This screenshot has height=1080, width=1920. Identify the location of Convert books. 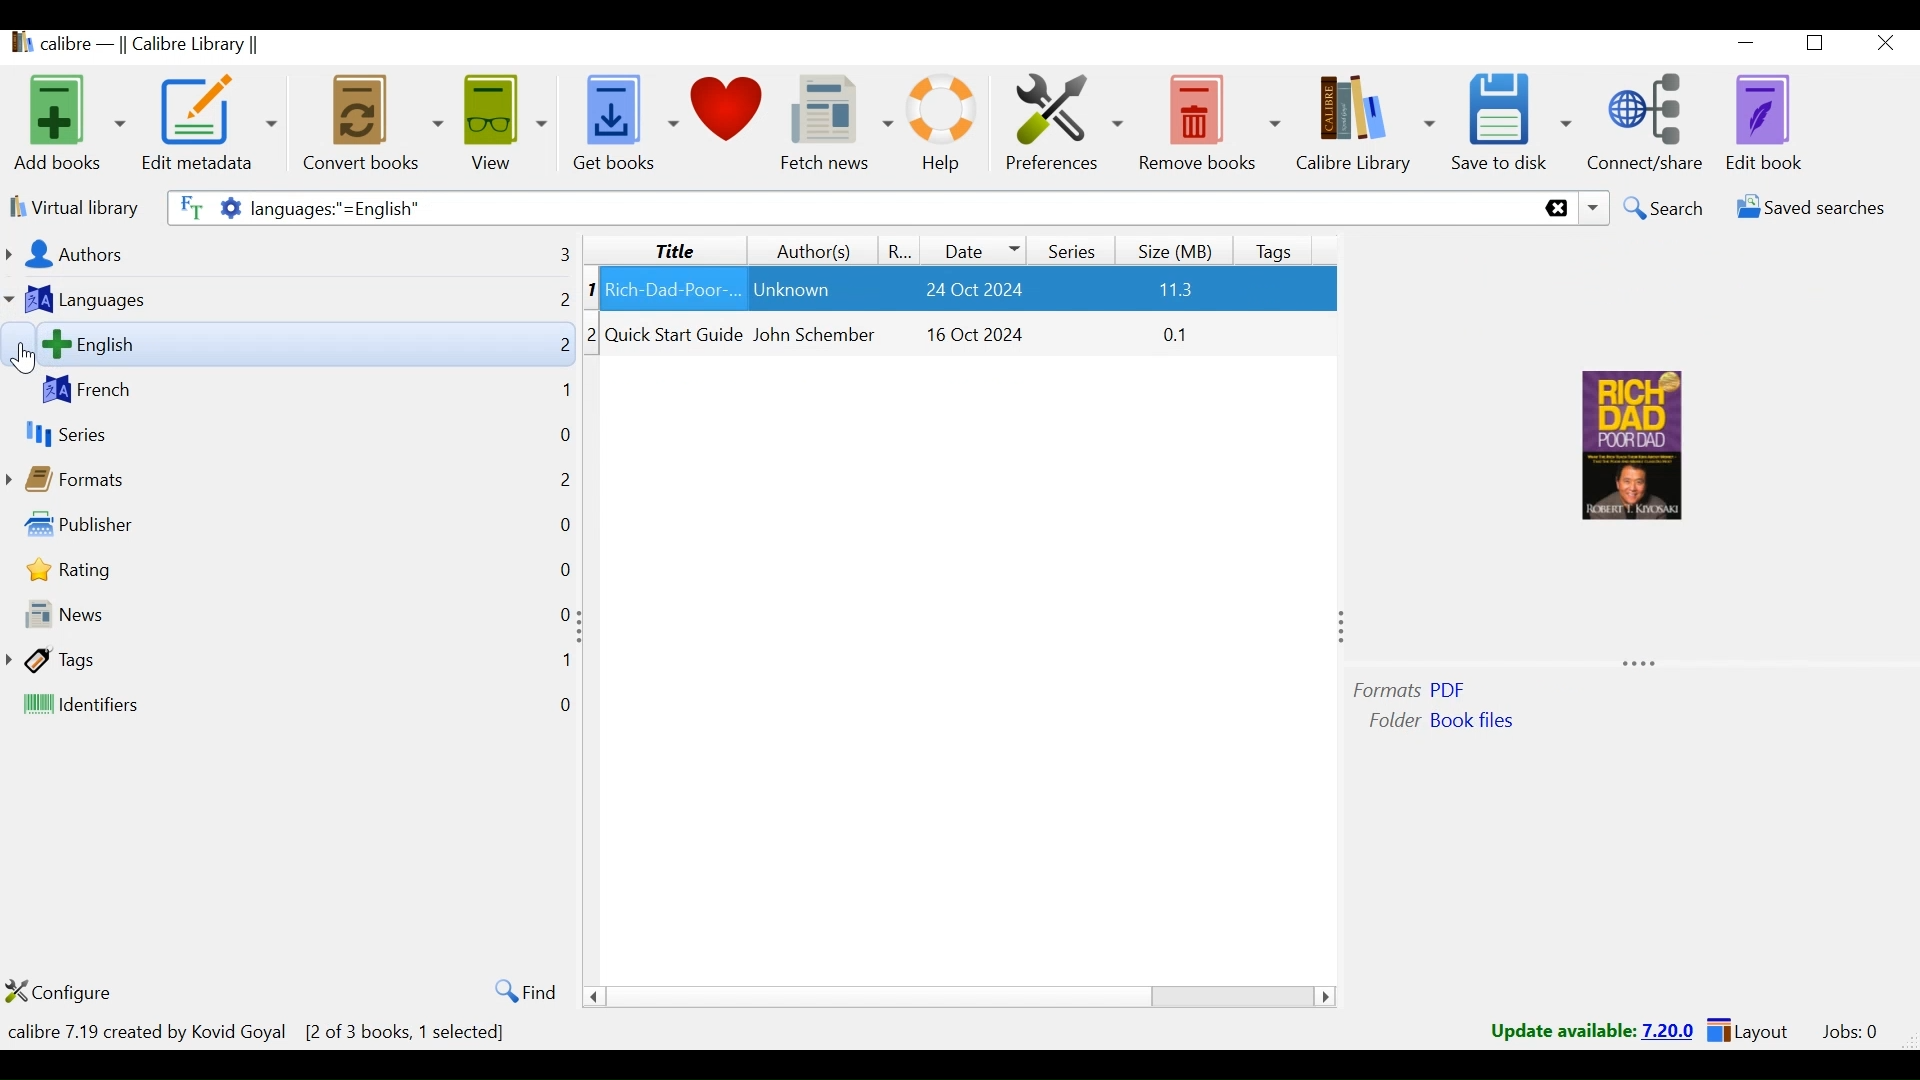
(370, 122).